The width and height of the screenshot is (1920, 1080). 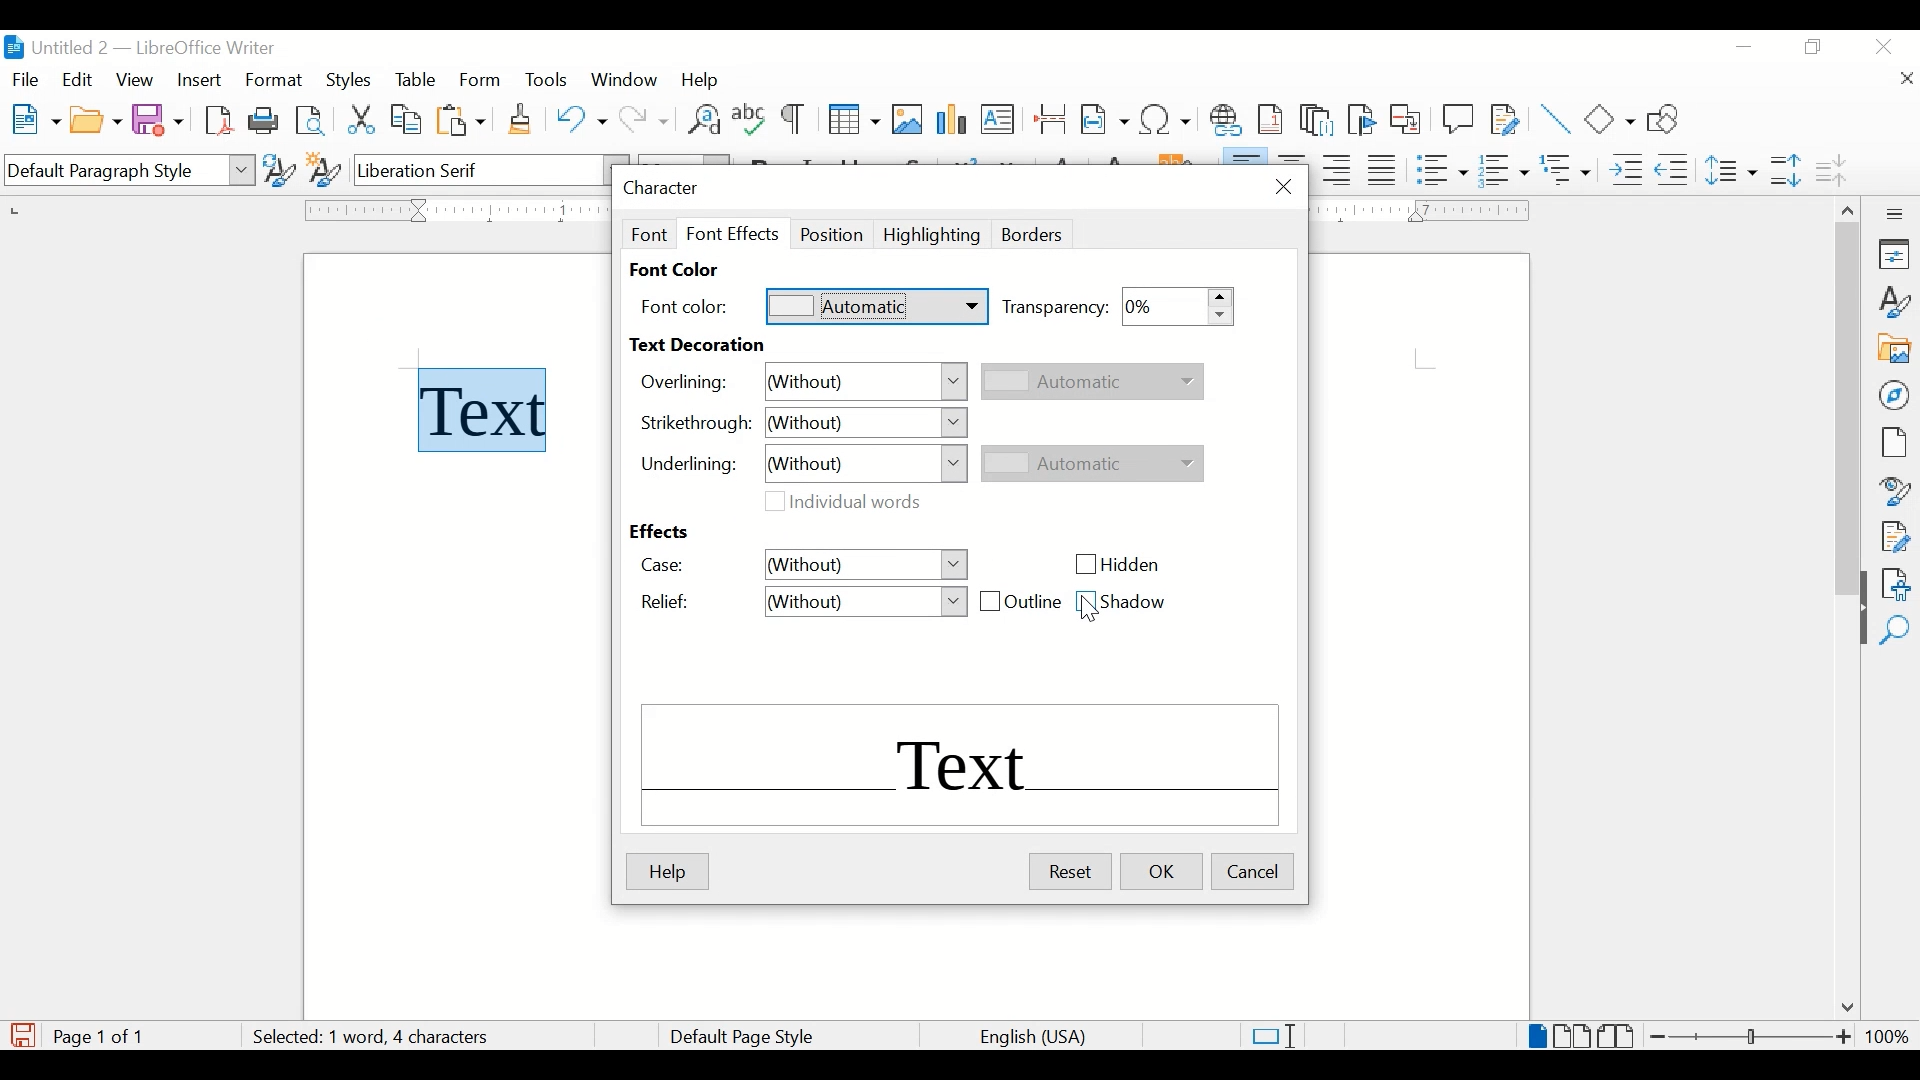 I want to click on insert hyperlink, so click(x=1226, y=120).